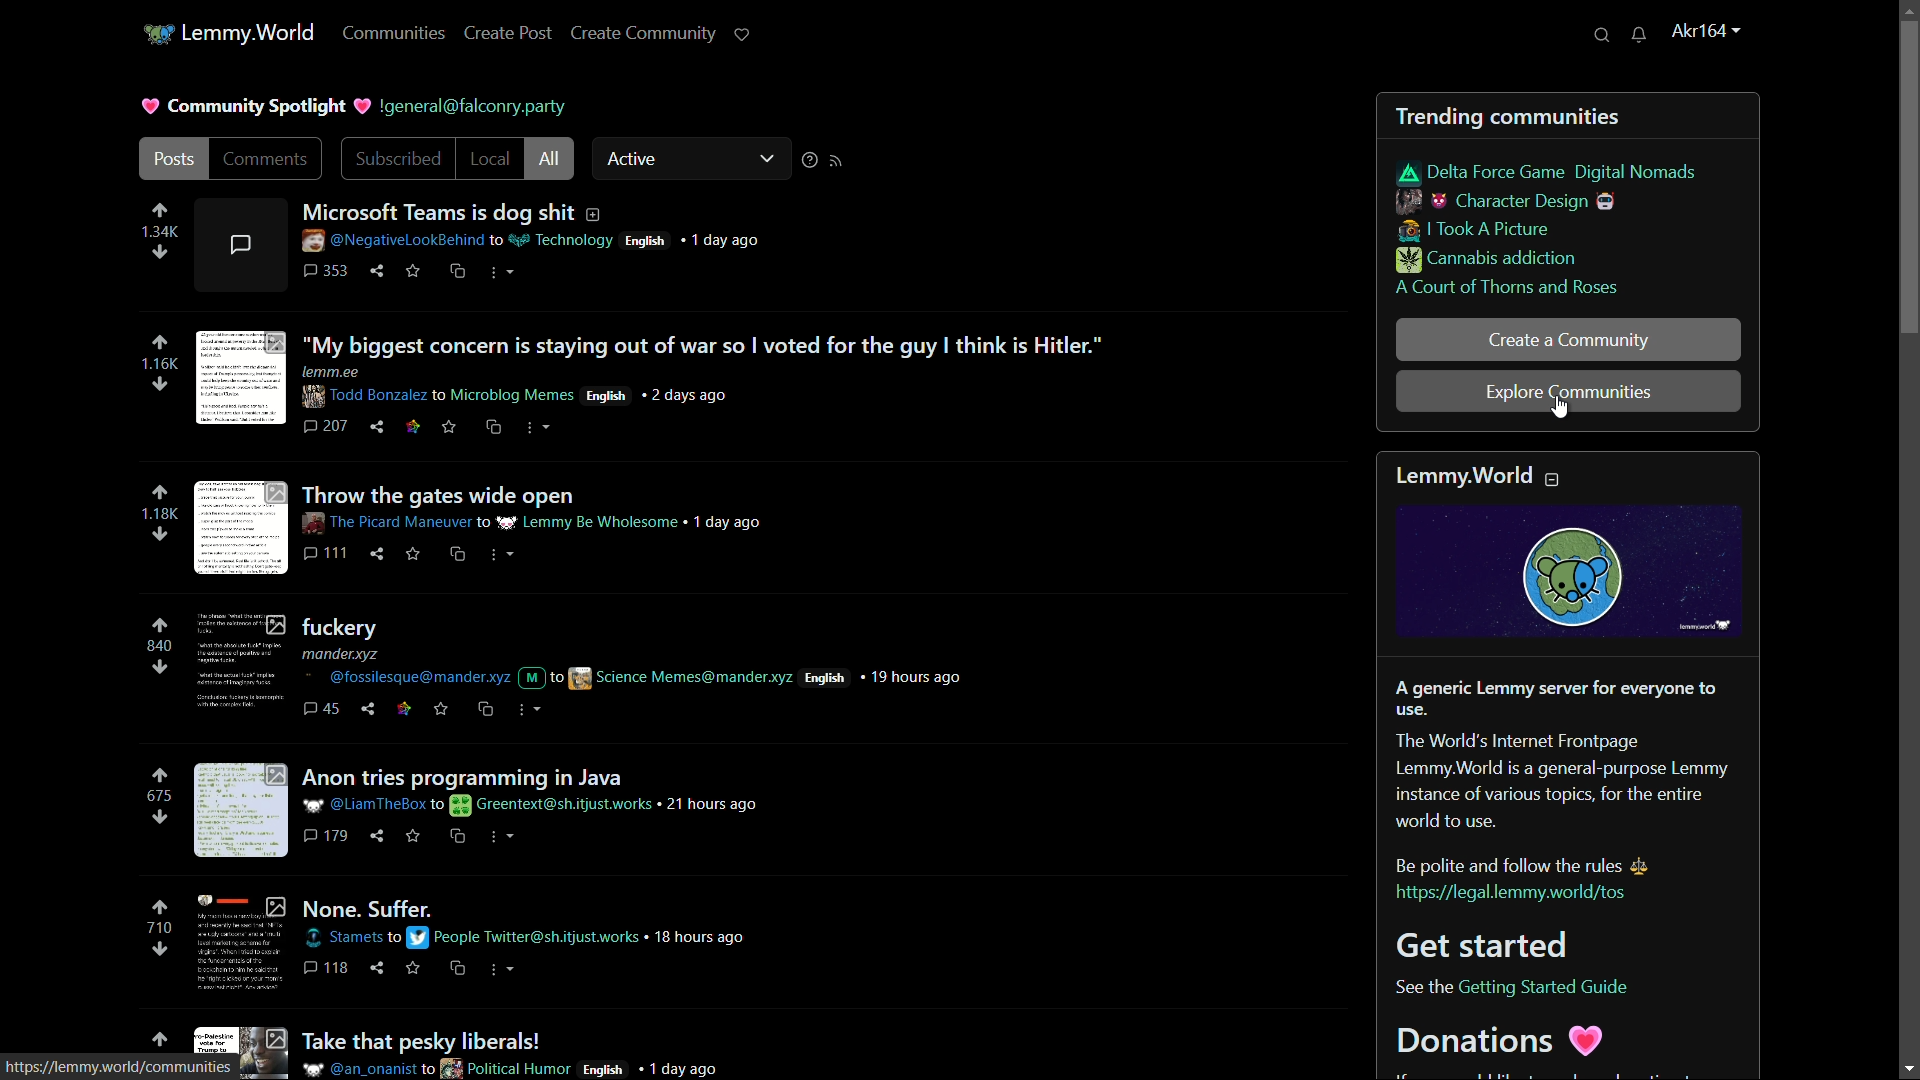 The image size is (1920, 1080). I want to click on share, so click(378, 269).